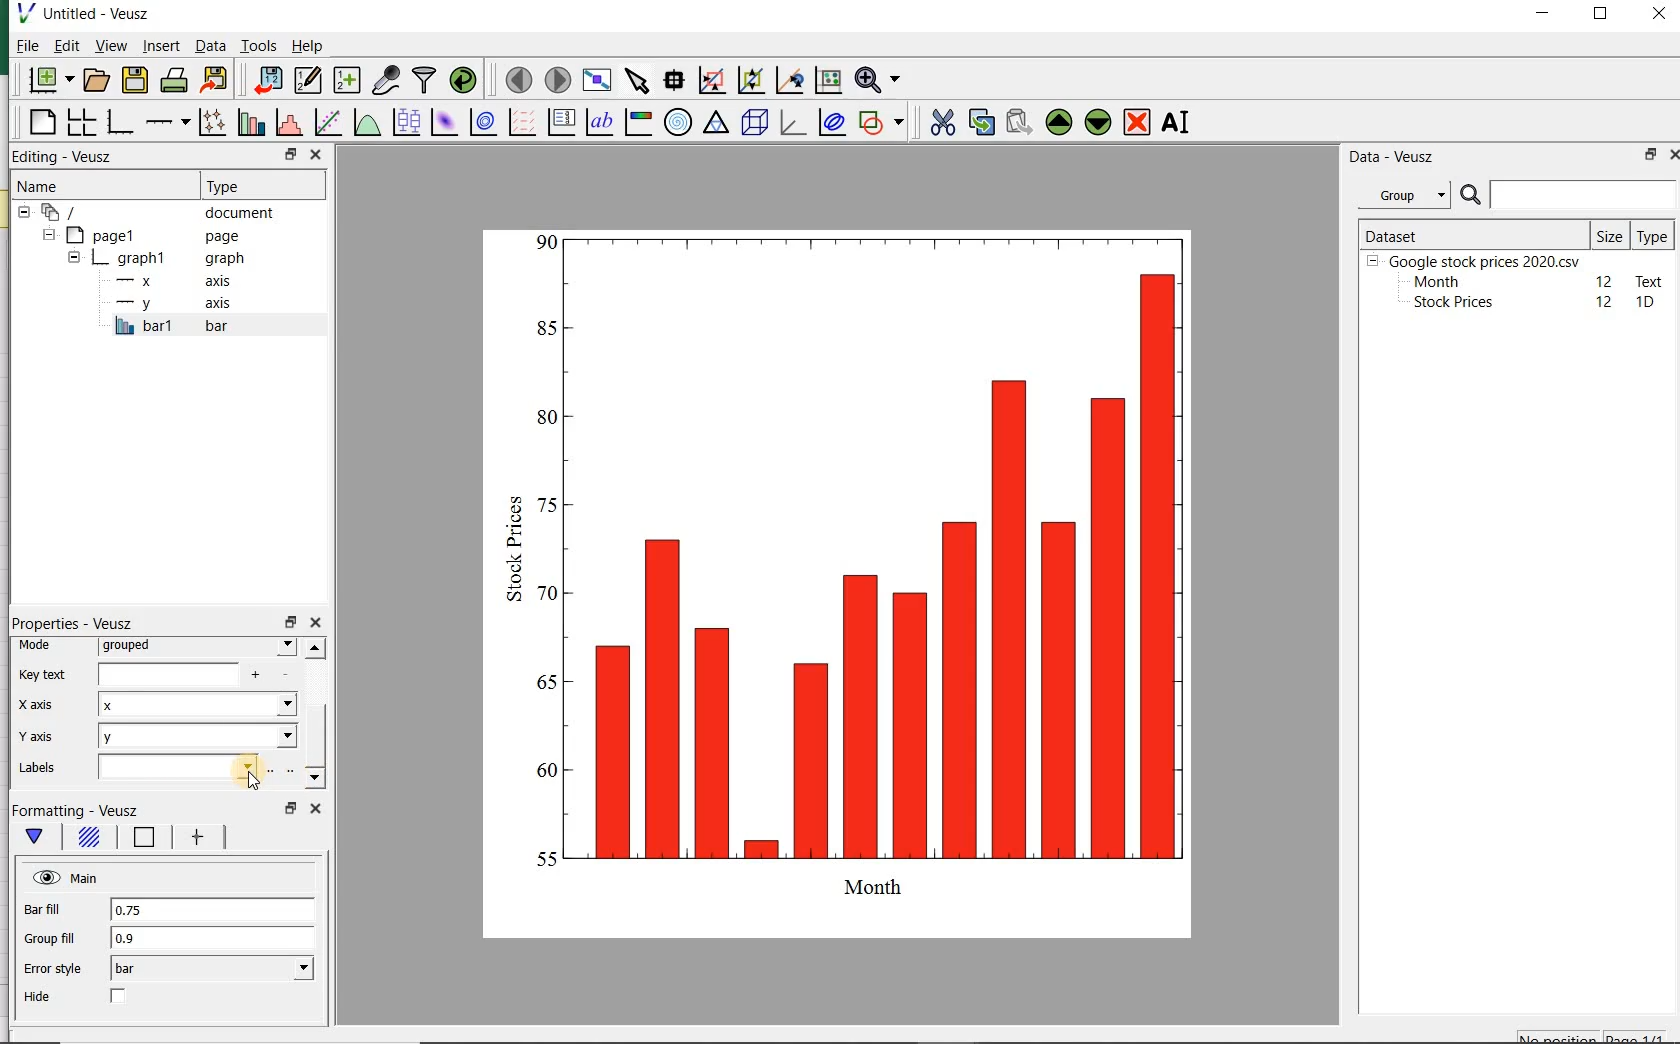 This screenshot has width=1680, height=1044. What do you see at coordinates (442, 122) in the screenshot?
I see `plot a 2d dataset as an image` at bounding box center [442, 122].